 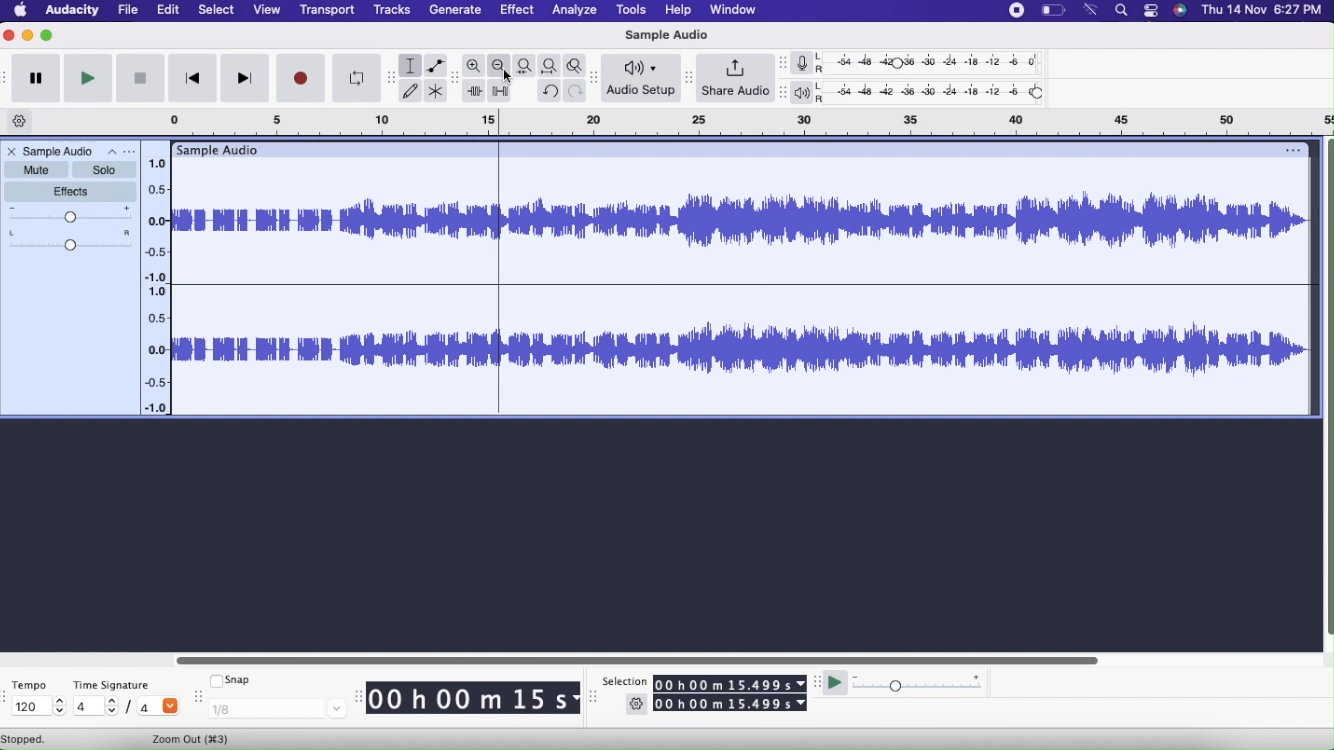 What do you see at coordinates (640, 77) in the screenshot?
I see `Audio Setup` at bounding box center [640, 77].